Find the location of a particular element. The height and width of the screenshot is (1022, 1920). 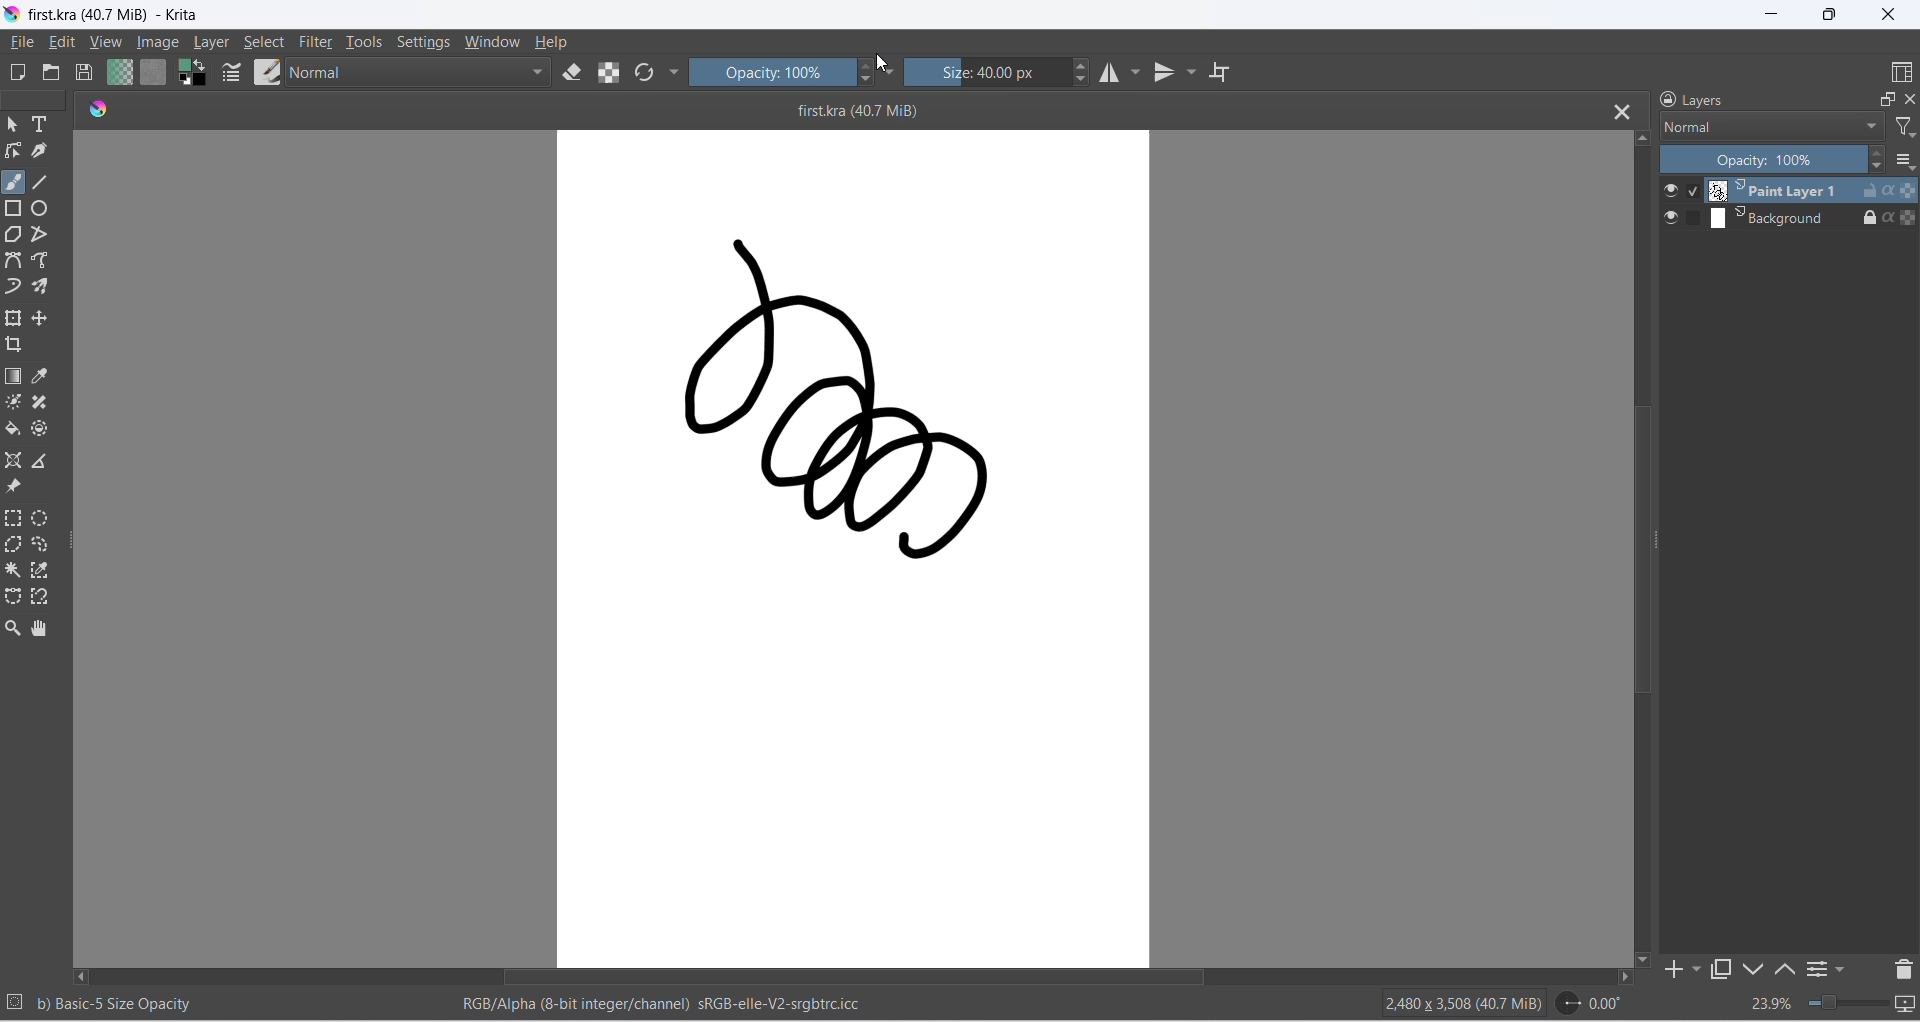

Inherit alpha is located at coordinates (1886, 190).